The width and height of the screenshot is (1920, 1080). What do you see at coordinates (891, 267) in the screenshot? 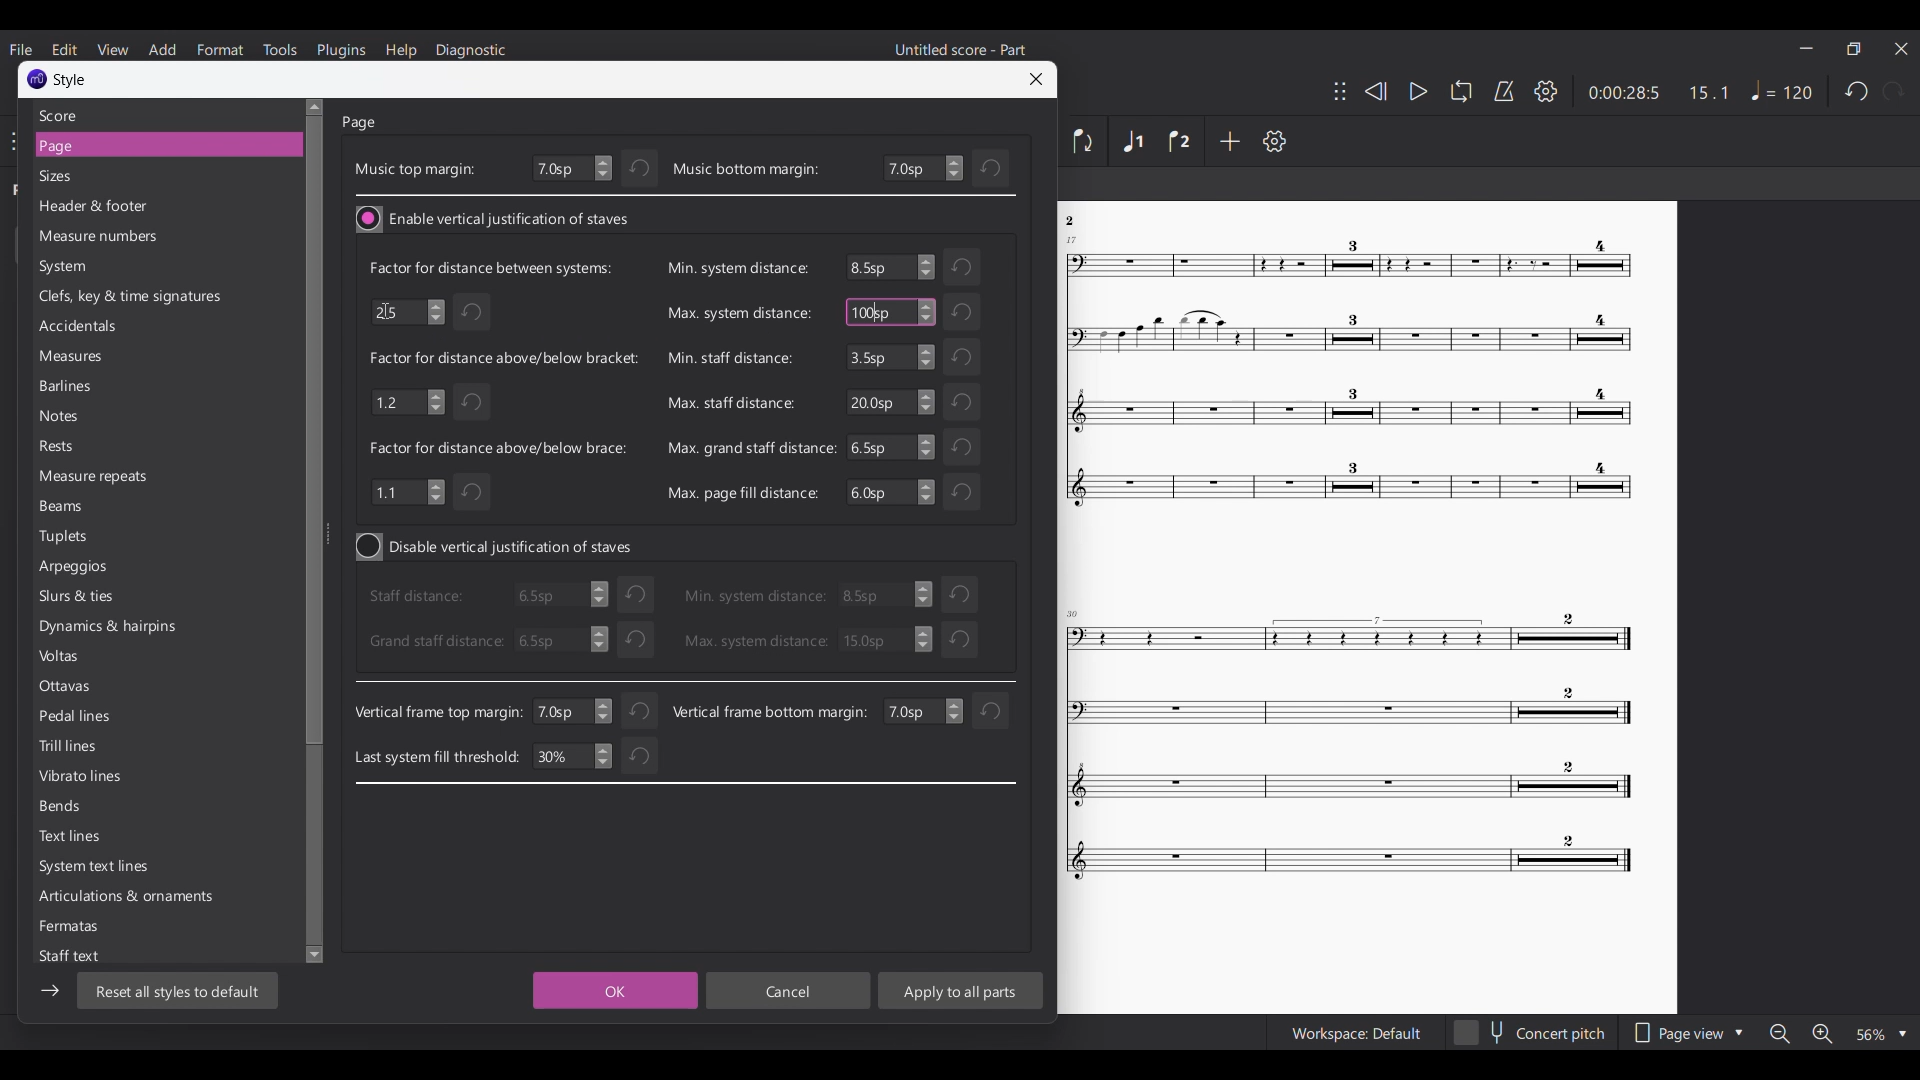
I see `6.5sp` at bounding box center [891, 267].